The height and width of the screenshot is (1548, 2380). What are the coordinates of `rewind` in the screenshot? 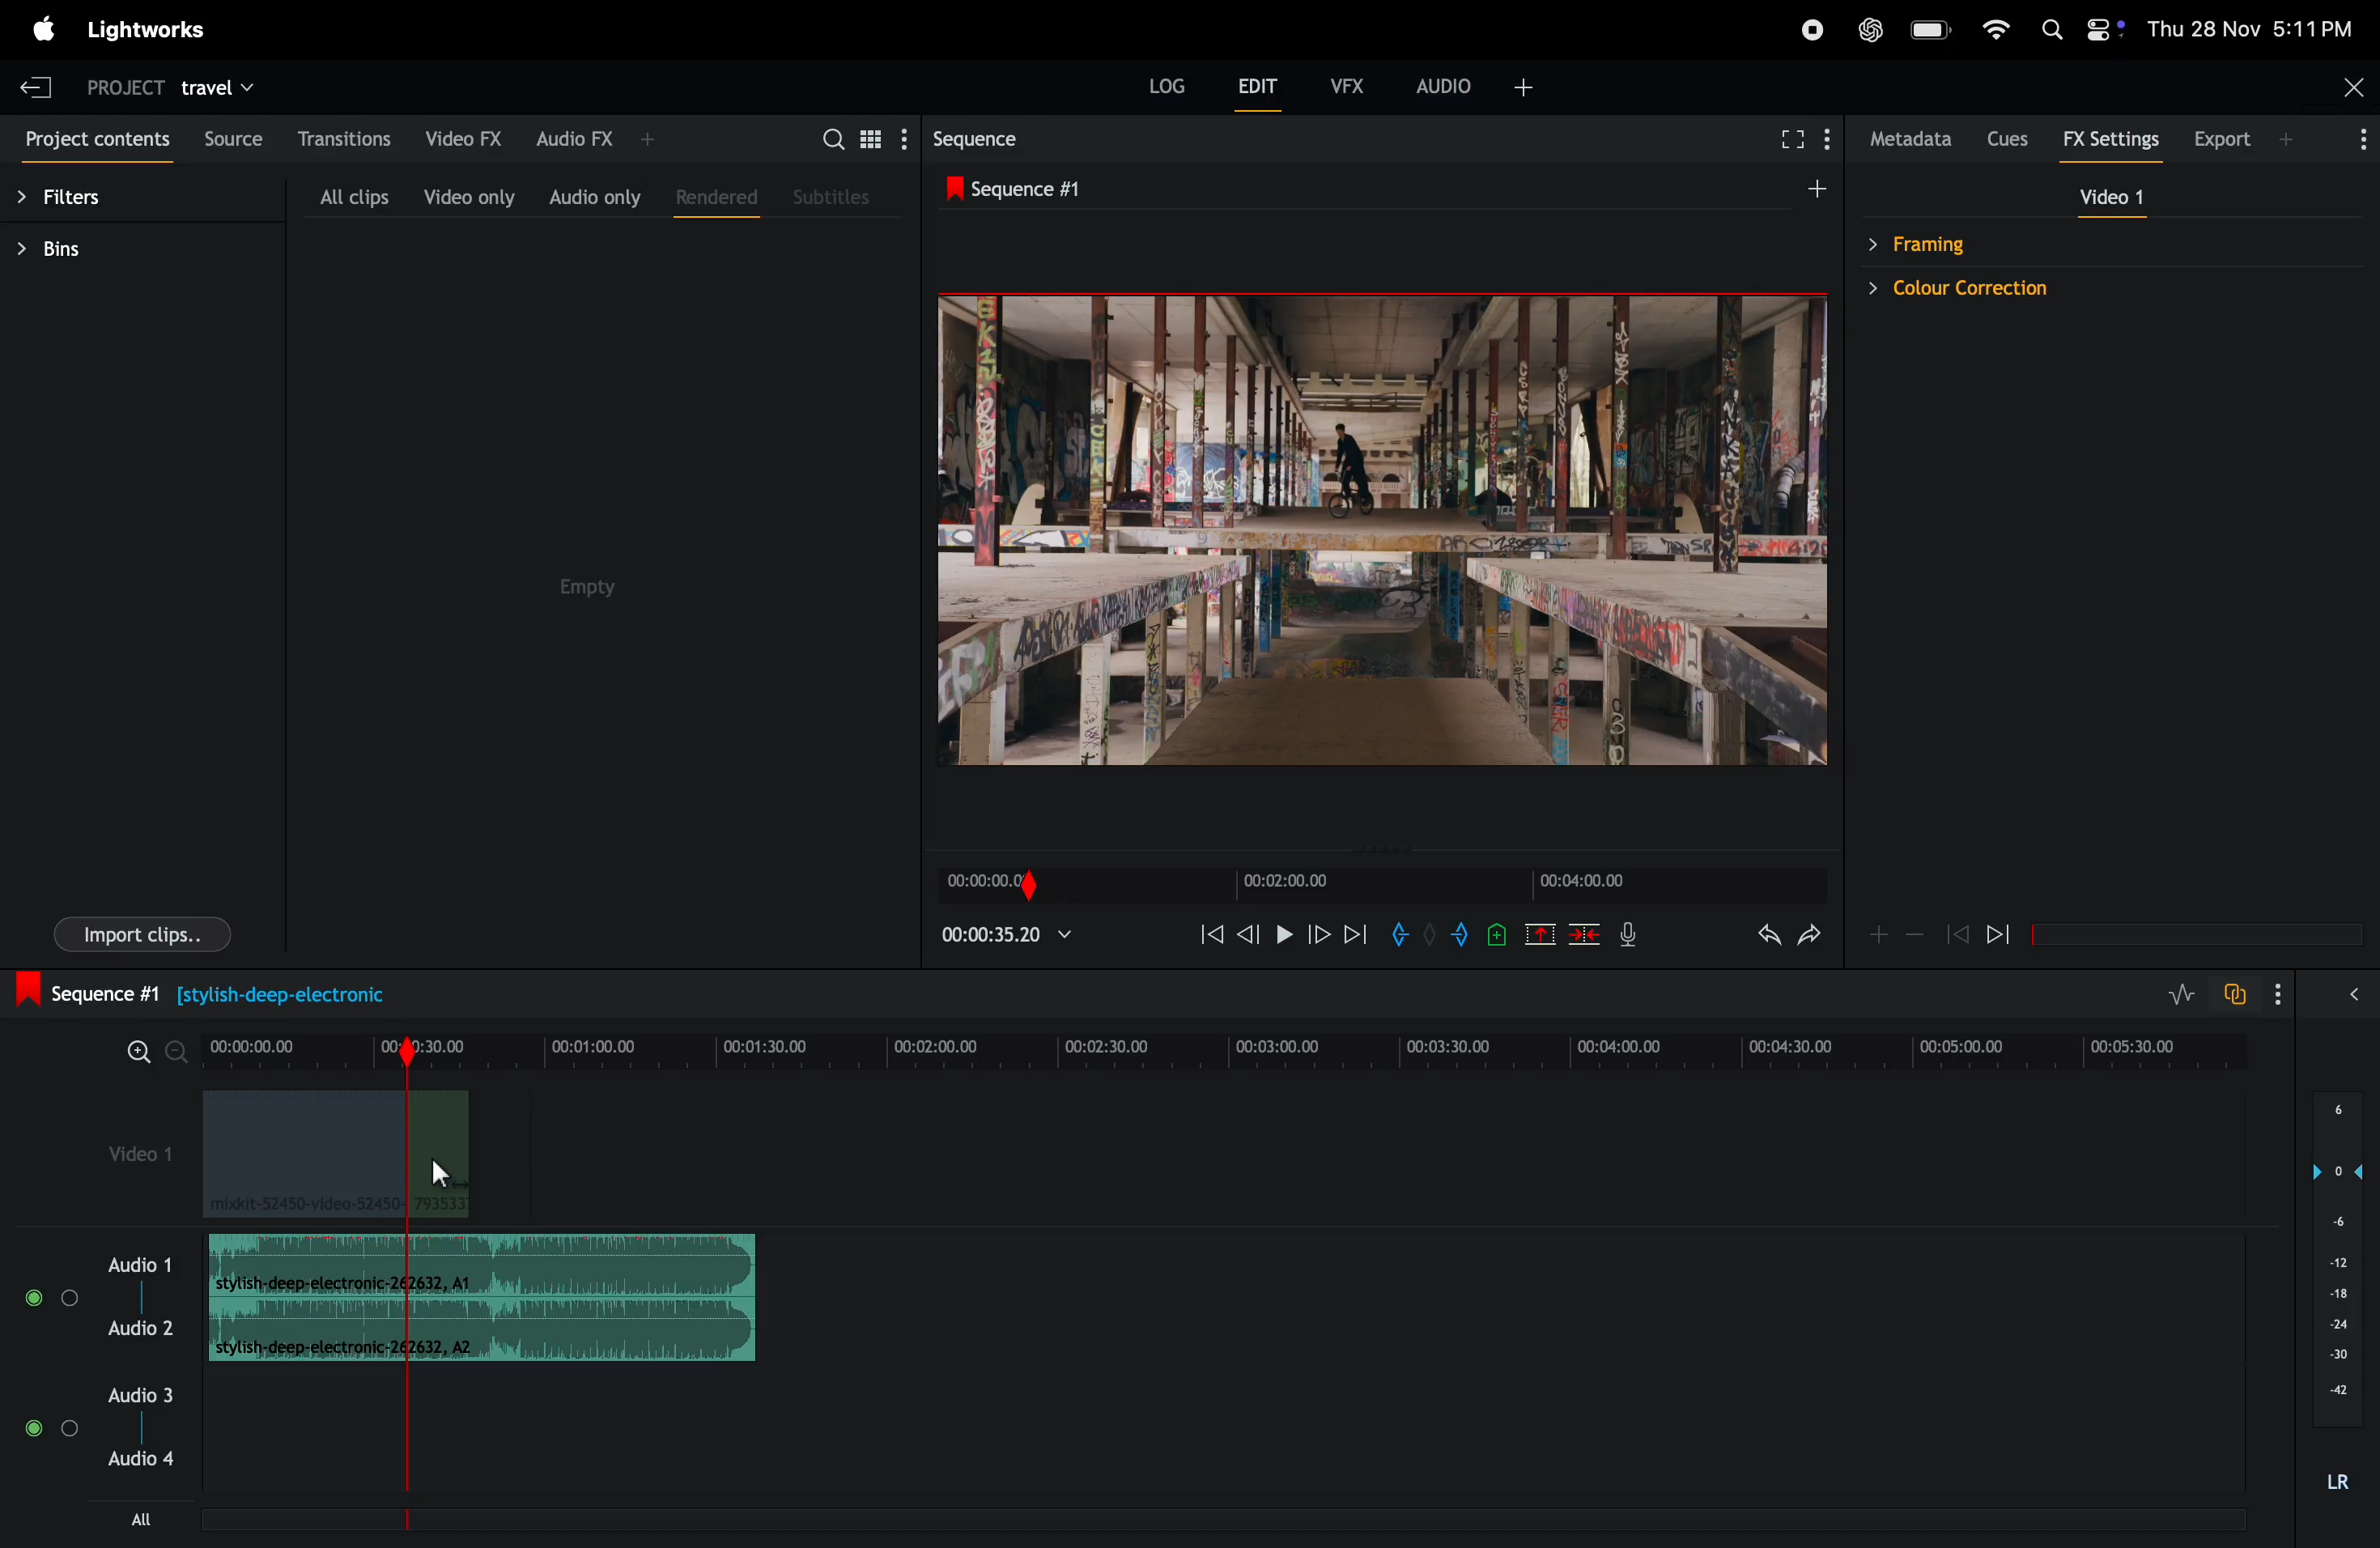 It's located at (1208, 938).